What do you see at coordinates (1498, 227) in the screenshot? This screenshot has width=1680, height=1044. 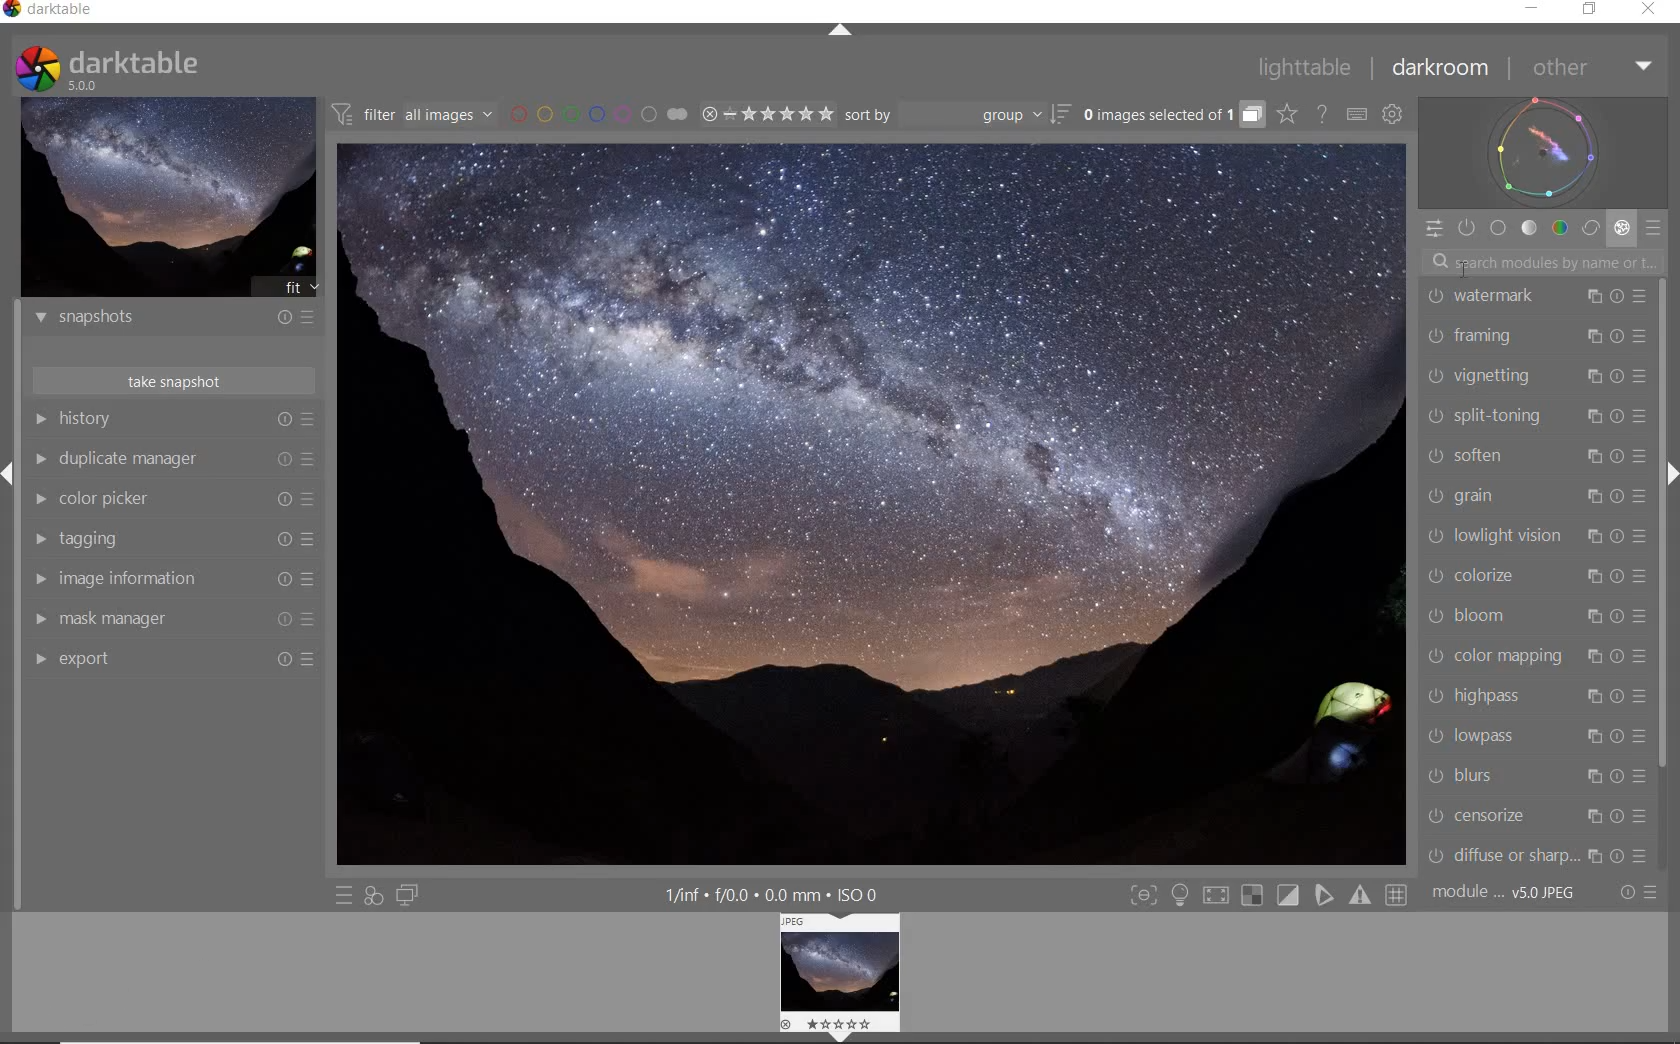 I see `BASE` at bounding box center [1498, 227].